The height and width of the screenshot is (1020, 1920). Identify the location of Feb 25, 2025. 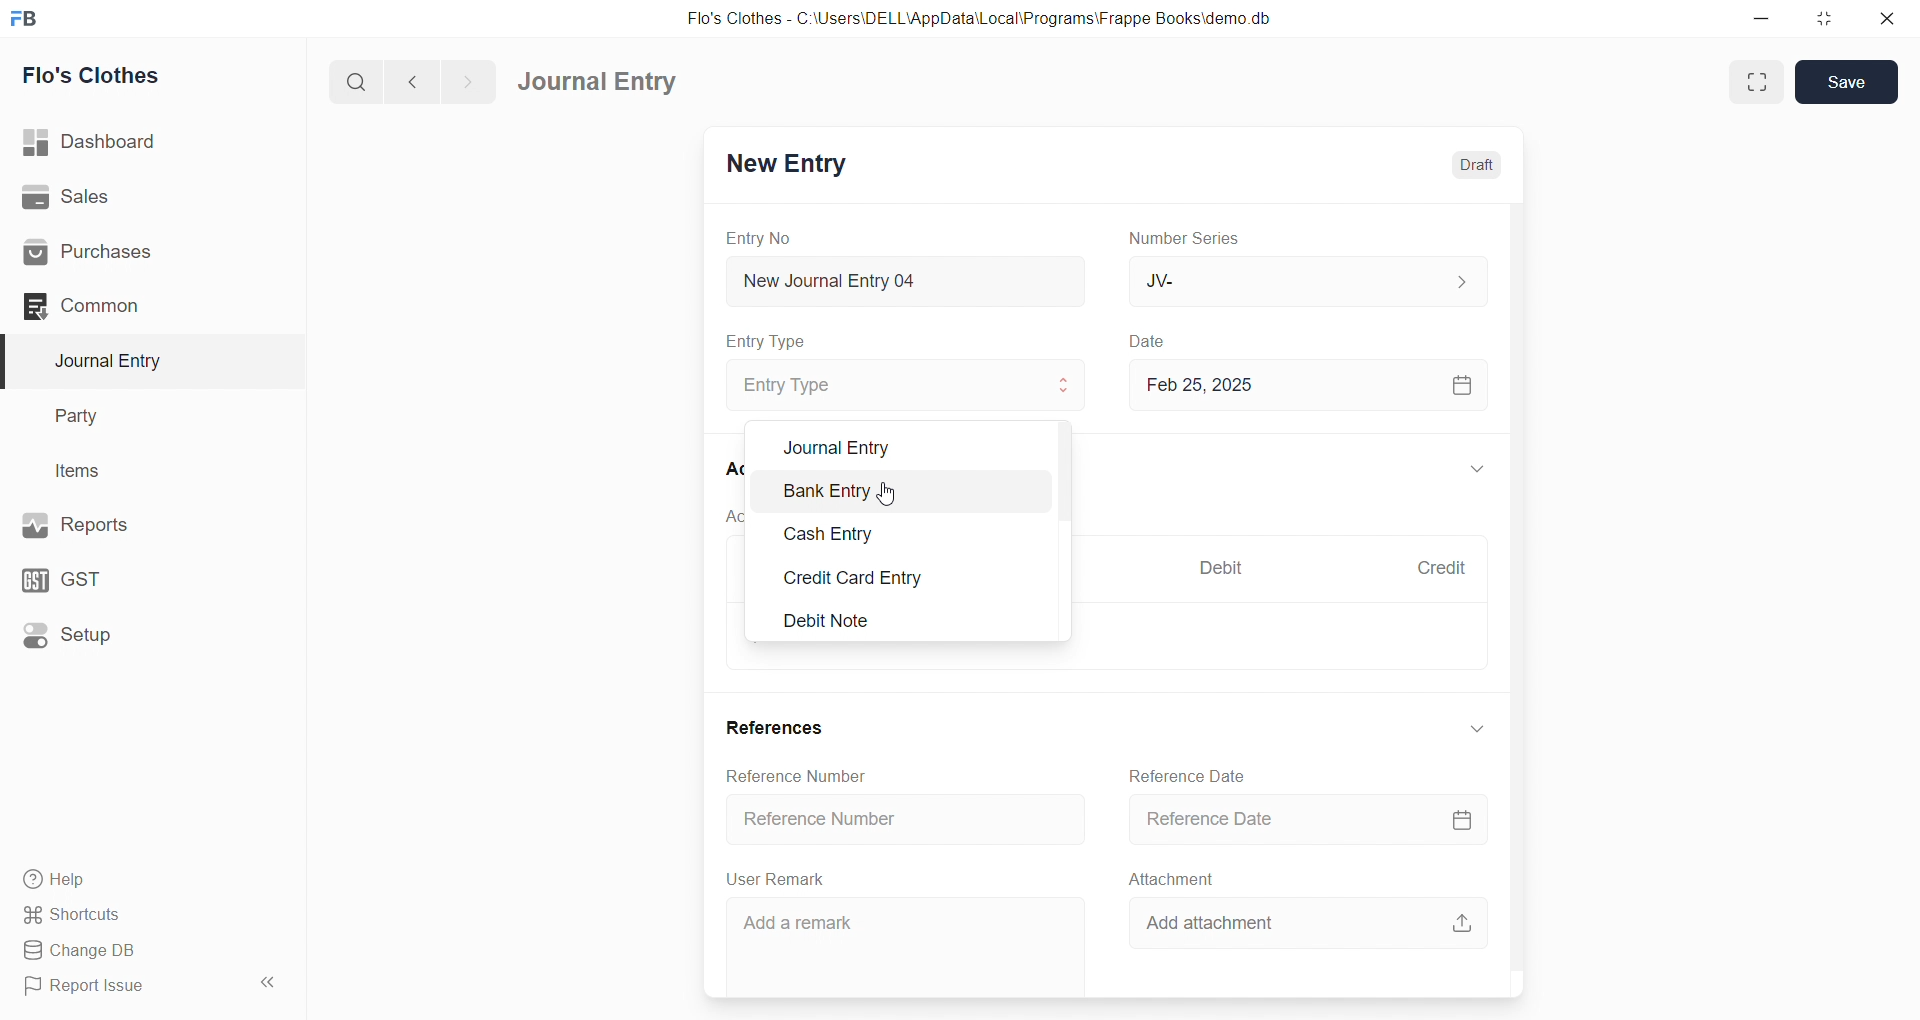
(1304, 384).